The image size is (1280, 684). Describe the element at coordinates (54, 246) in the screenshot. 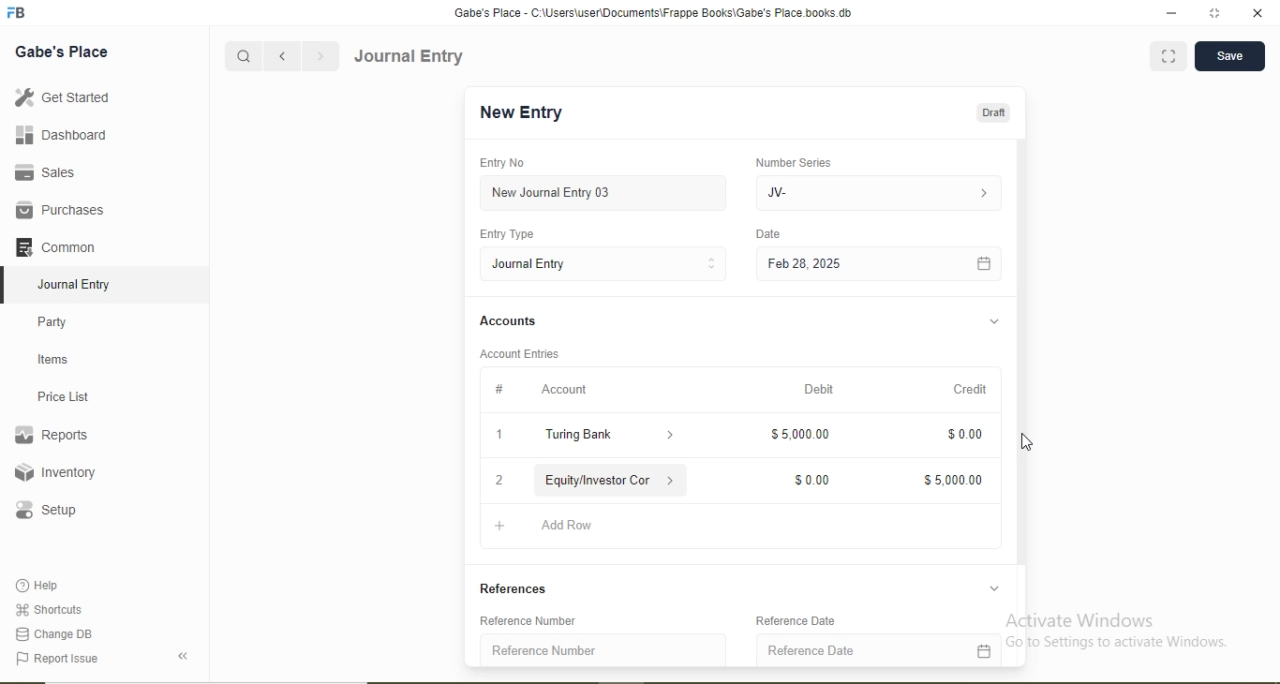

I see `Common` at that location.